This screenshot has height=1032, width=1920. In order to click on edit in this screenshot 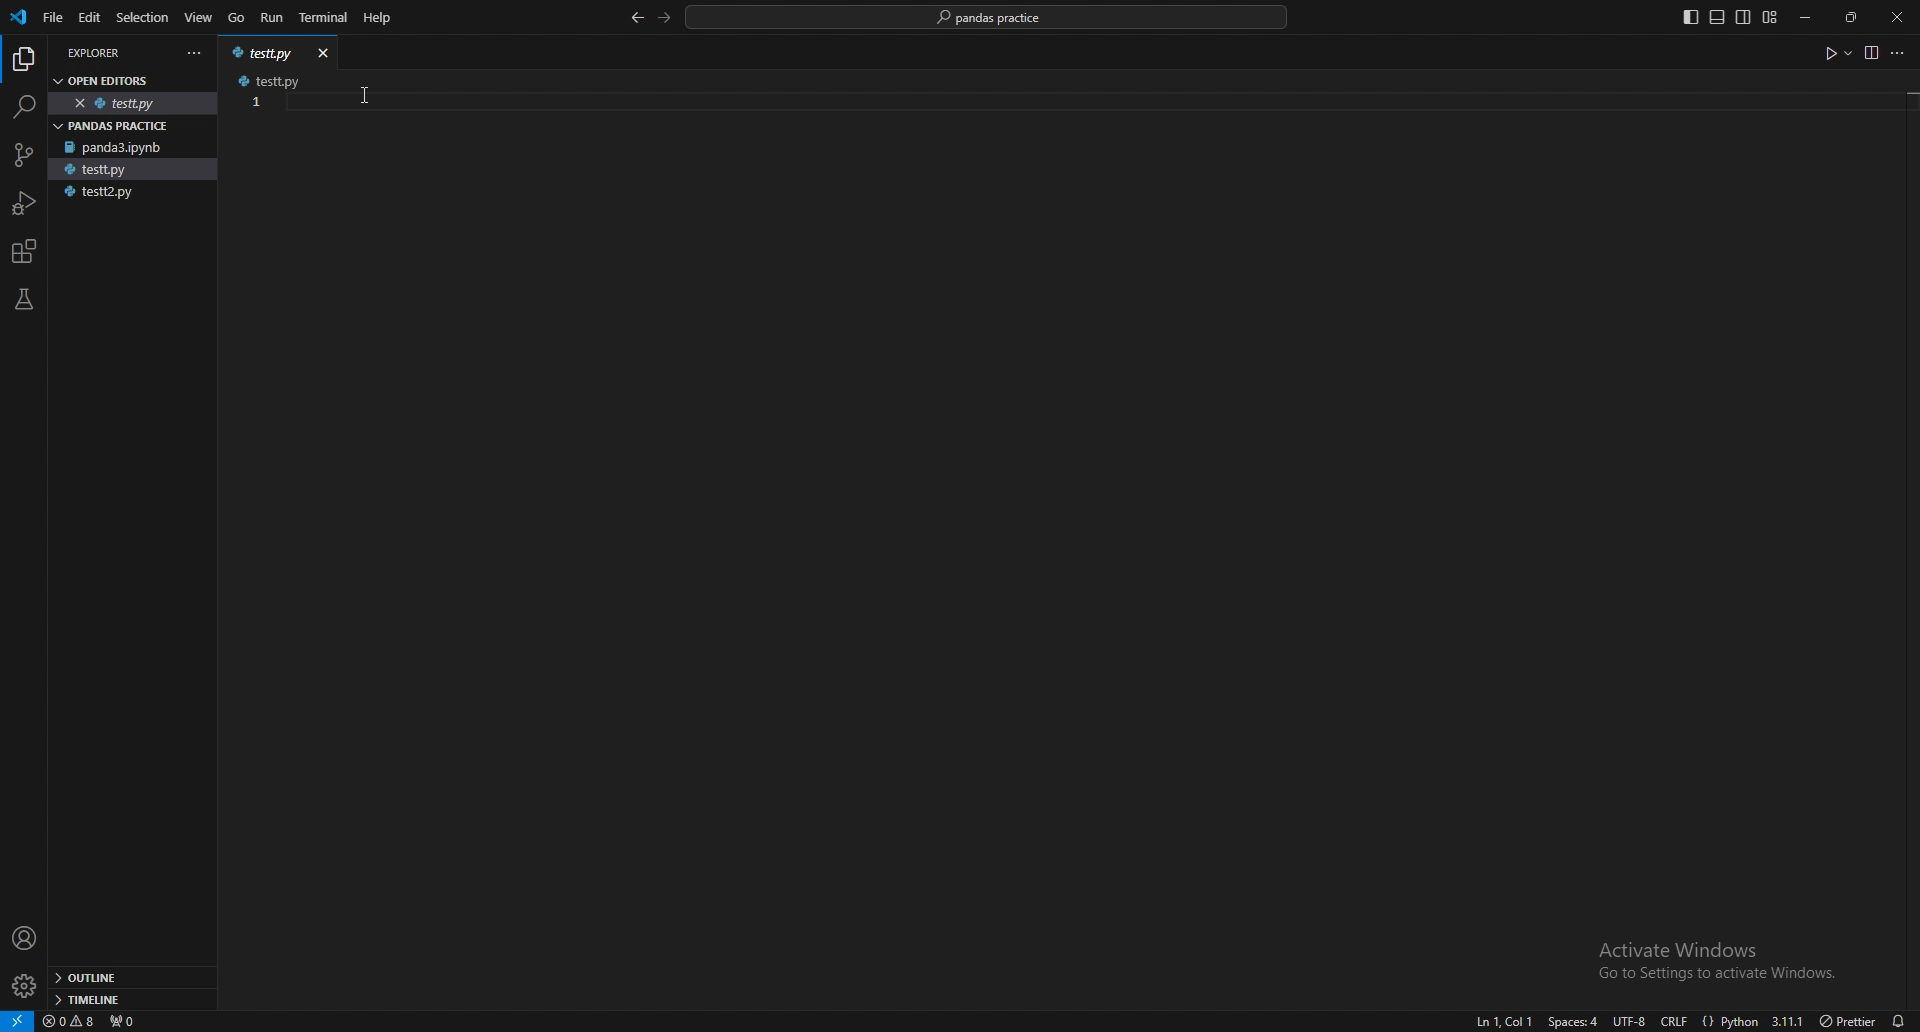, I will do `click(92, 17)`.